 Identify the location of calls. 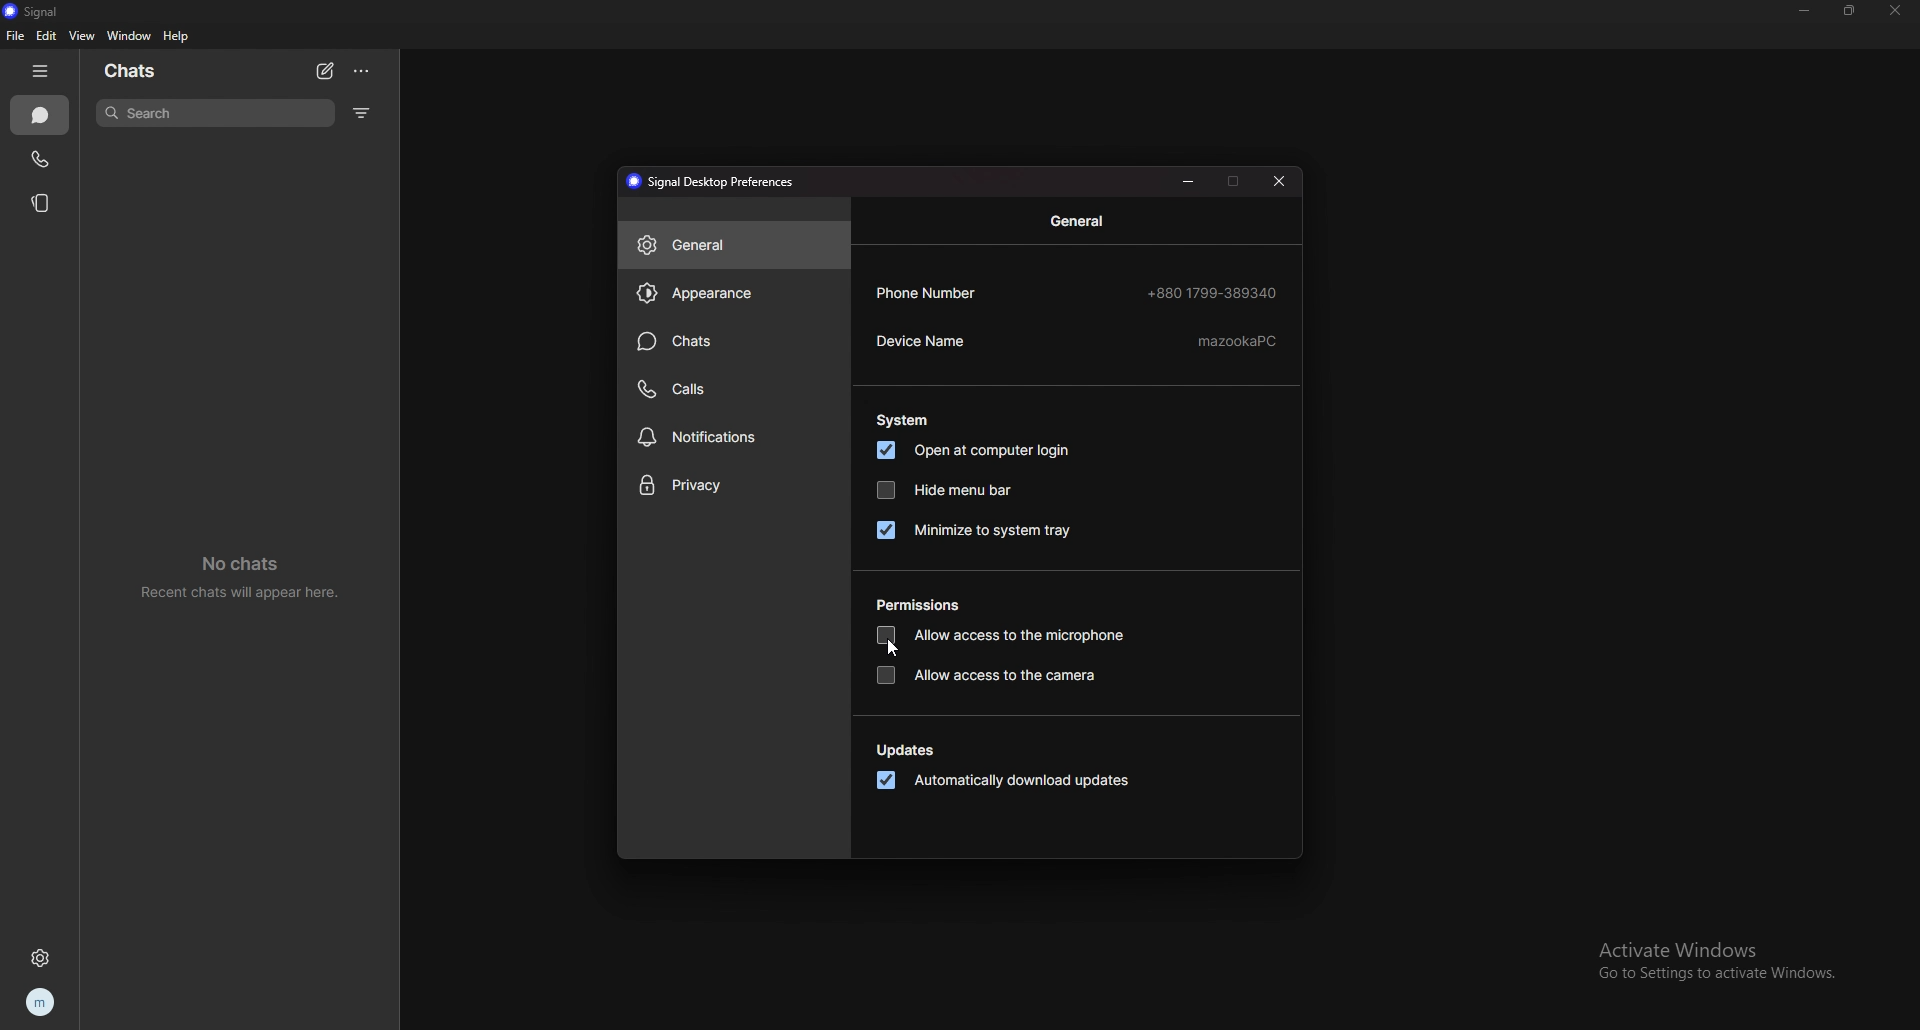
(732, 391).